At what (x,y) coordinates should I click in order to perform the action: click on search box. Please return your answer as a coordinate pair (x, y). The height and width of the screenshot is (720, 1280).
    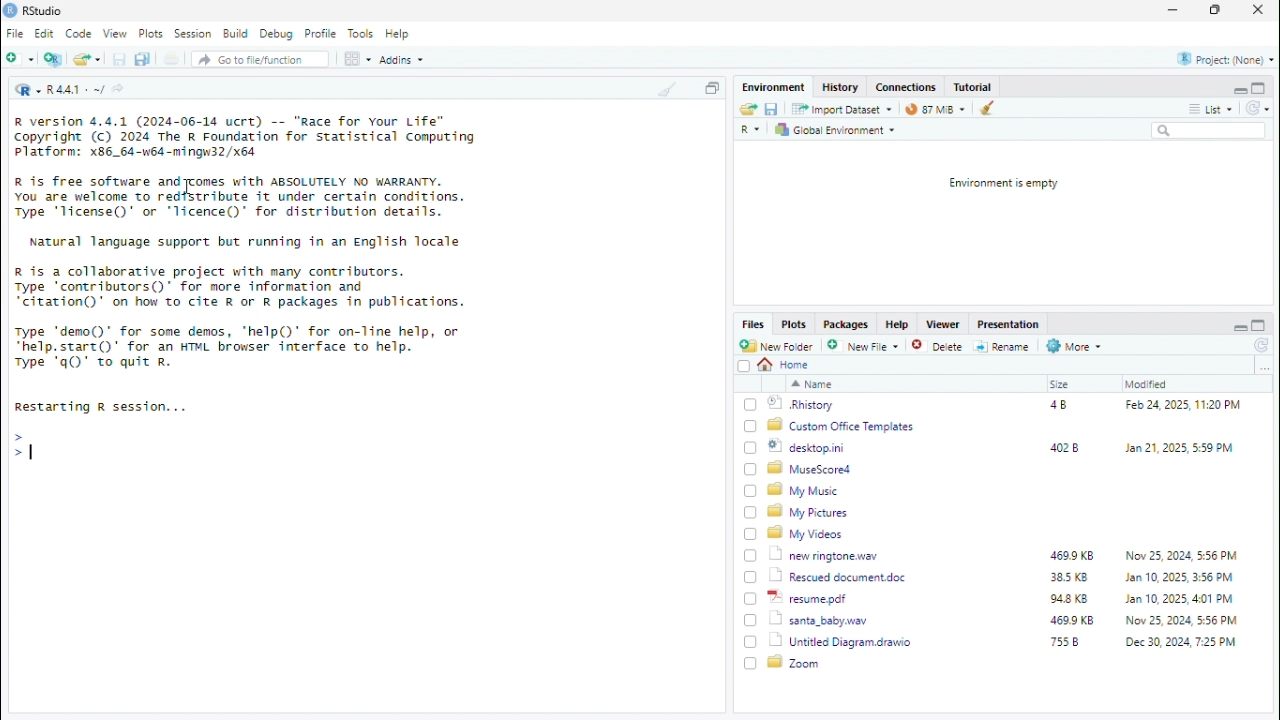
    Looking at the image, I should click on (1209, 130).